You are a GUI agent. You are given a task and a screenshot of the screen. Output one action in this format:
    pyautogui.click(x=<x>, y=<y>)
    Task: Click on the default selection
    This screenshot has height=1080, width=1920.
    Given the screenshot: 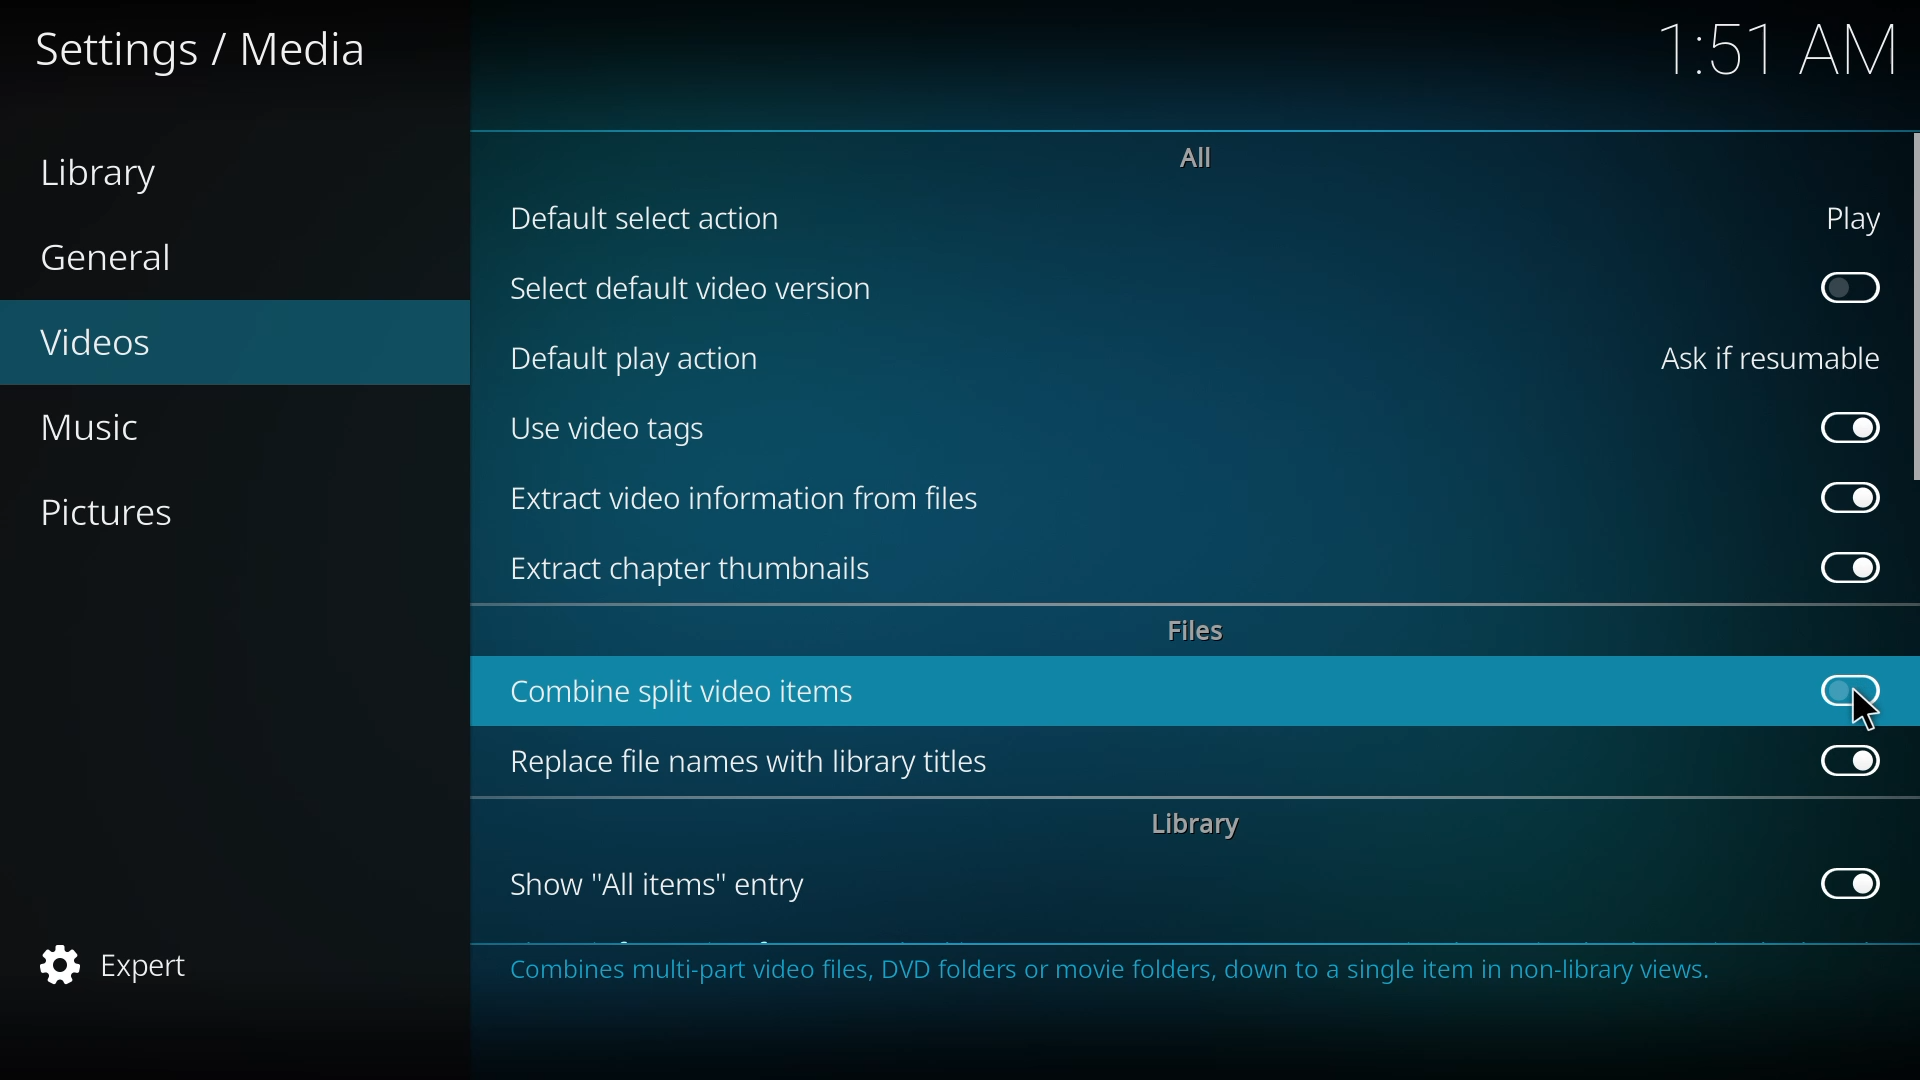 What is the action you would take?
    pyautogui.click(x=651, y=219)
    